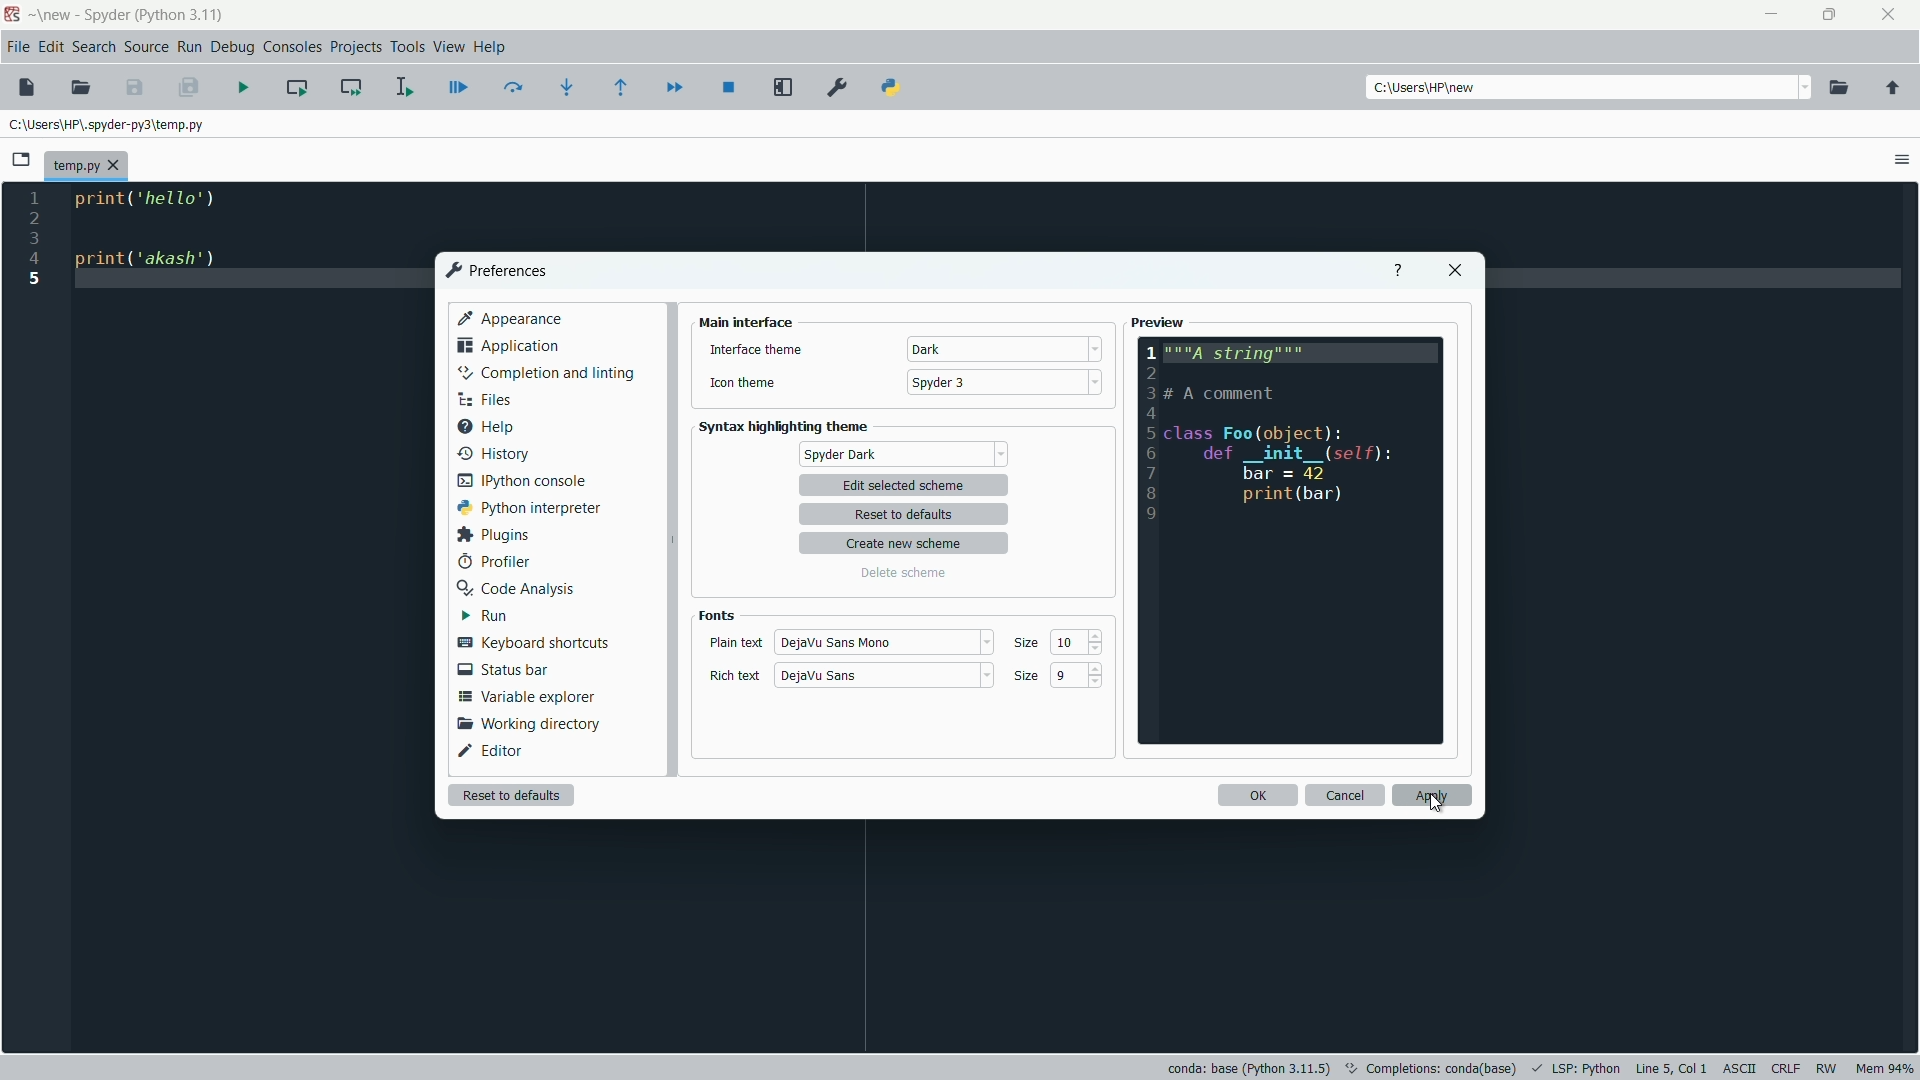 The image size is (1920, 1080). I want to click on options, so click(1901, 159).